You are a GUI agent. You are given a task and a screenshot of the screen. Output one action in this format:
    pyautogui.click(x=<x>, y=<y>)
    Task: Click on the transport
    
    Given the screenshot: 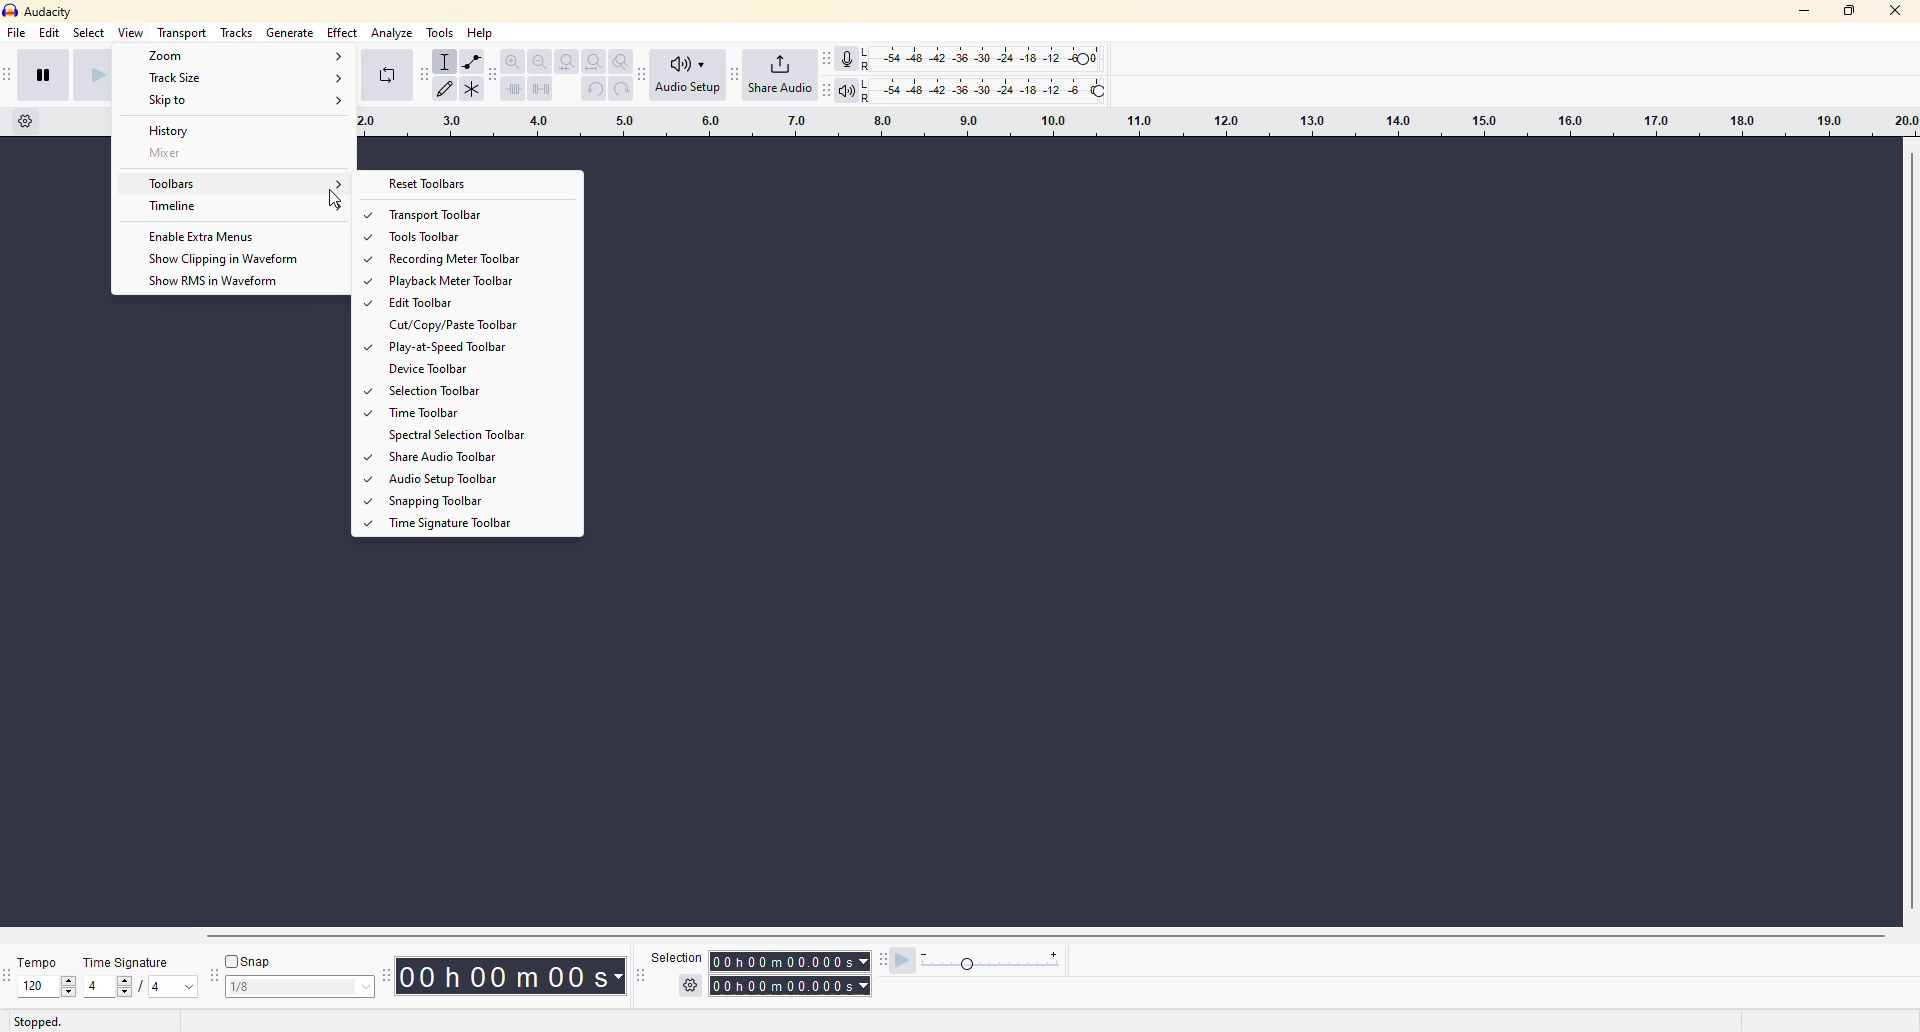 What is the action you would take?
    pyautogui.click(x=182, y=34)
    